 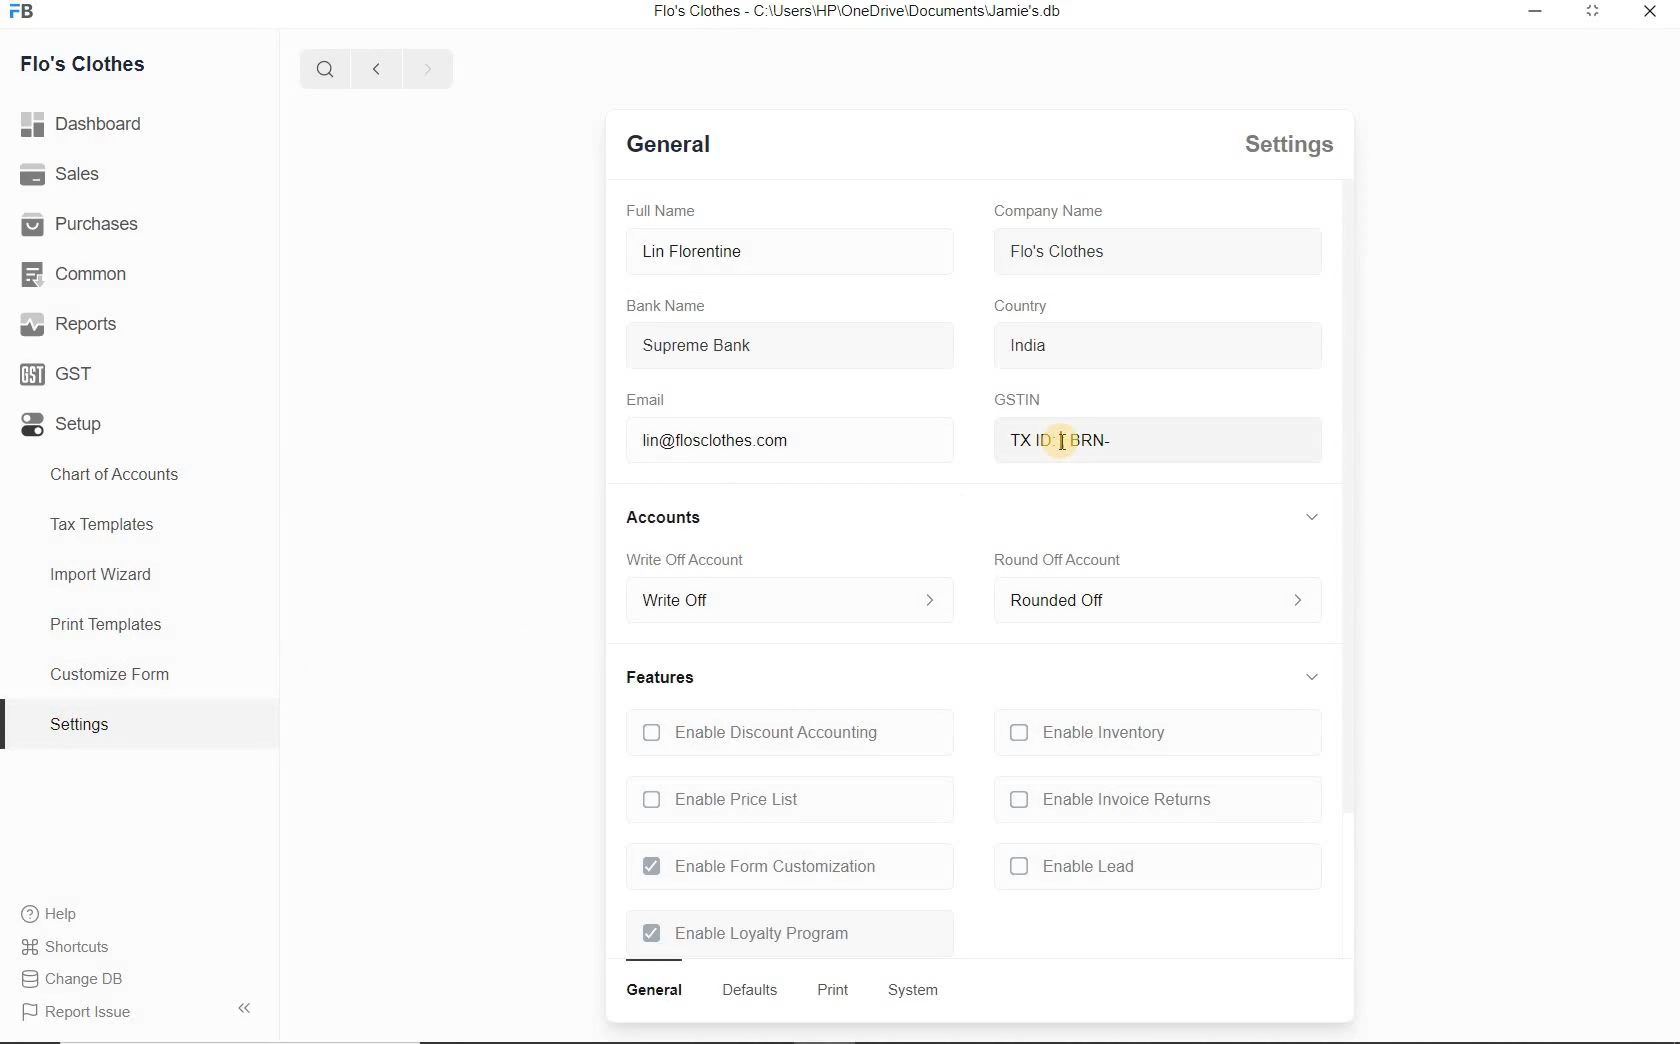 I want to click on settings, so click(x=80, y=723).